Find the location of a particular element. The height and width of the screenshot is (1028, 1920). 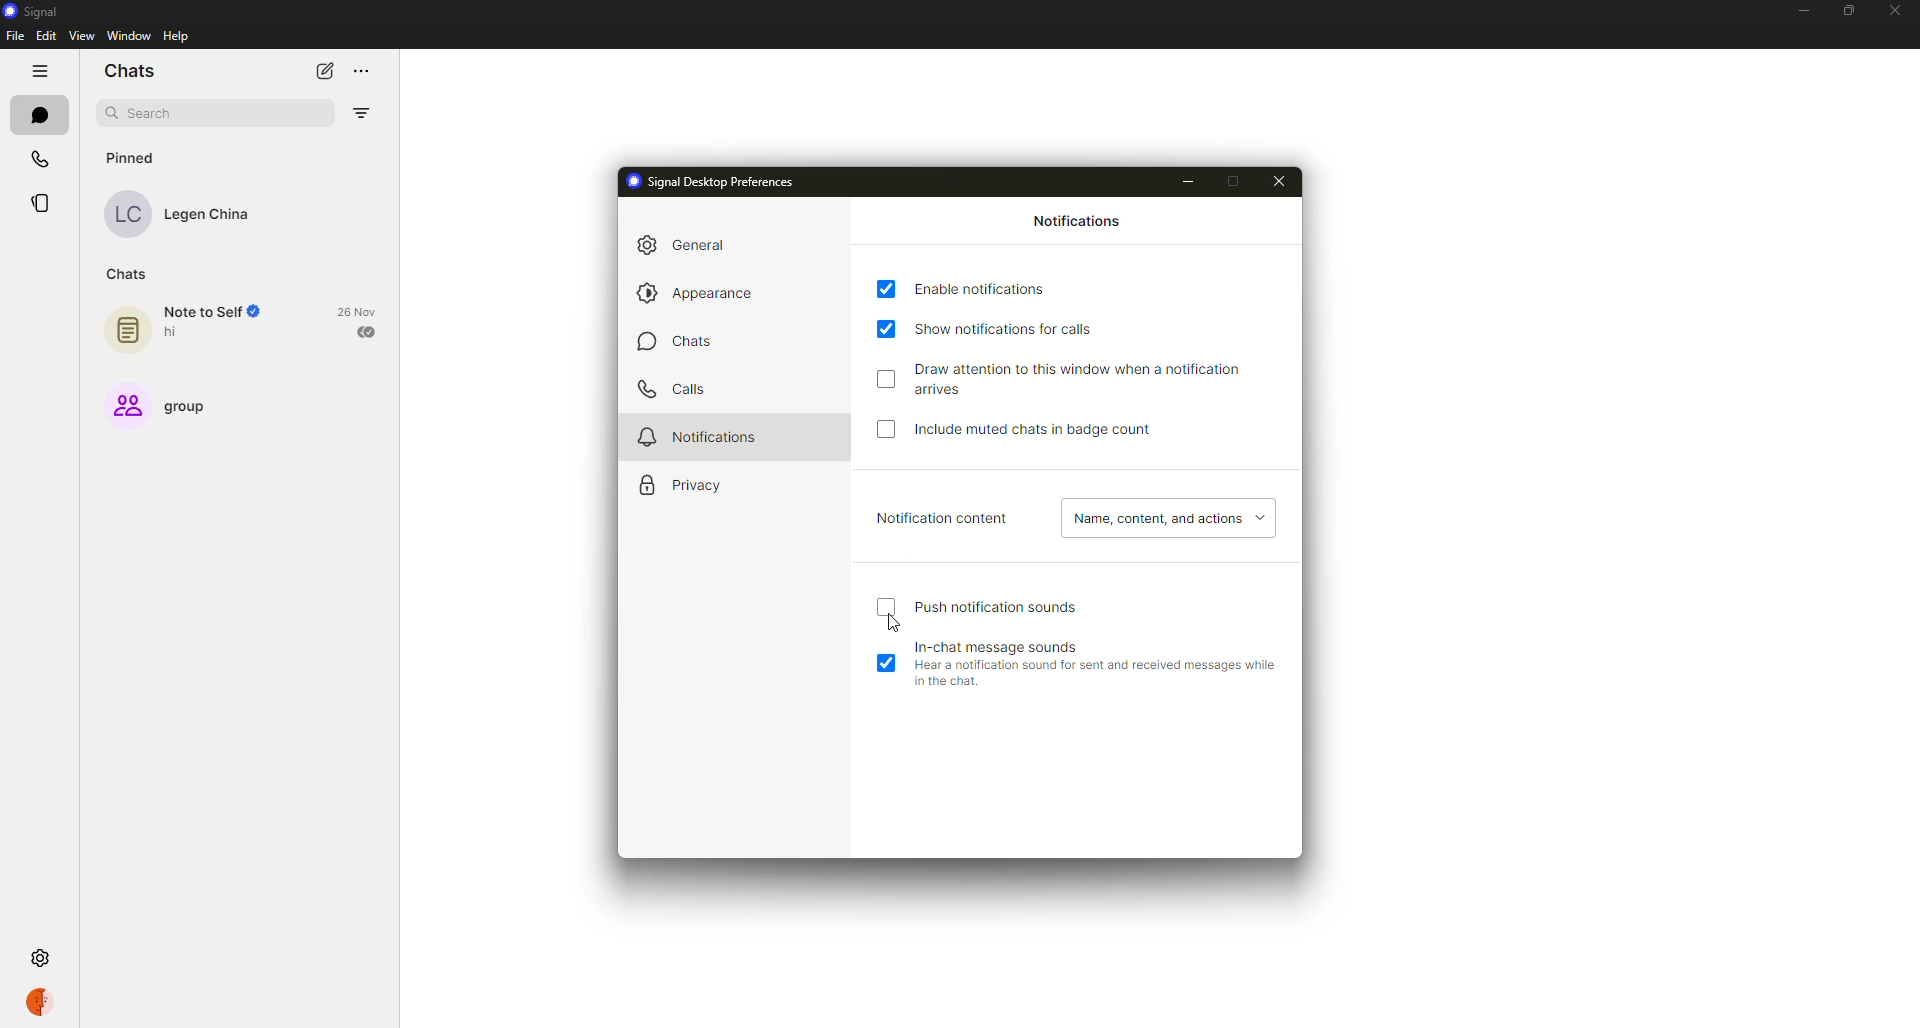

pinned is located at coordinates (135, 158).